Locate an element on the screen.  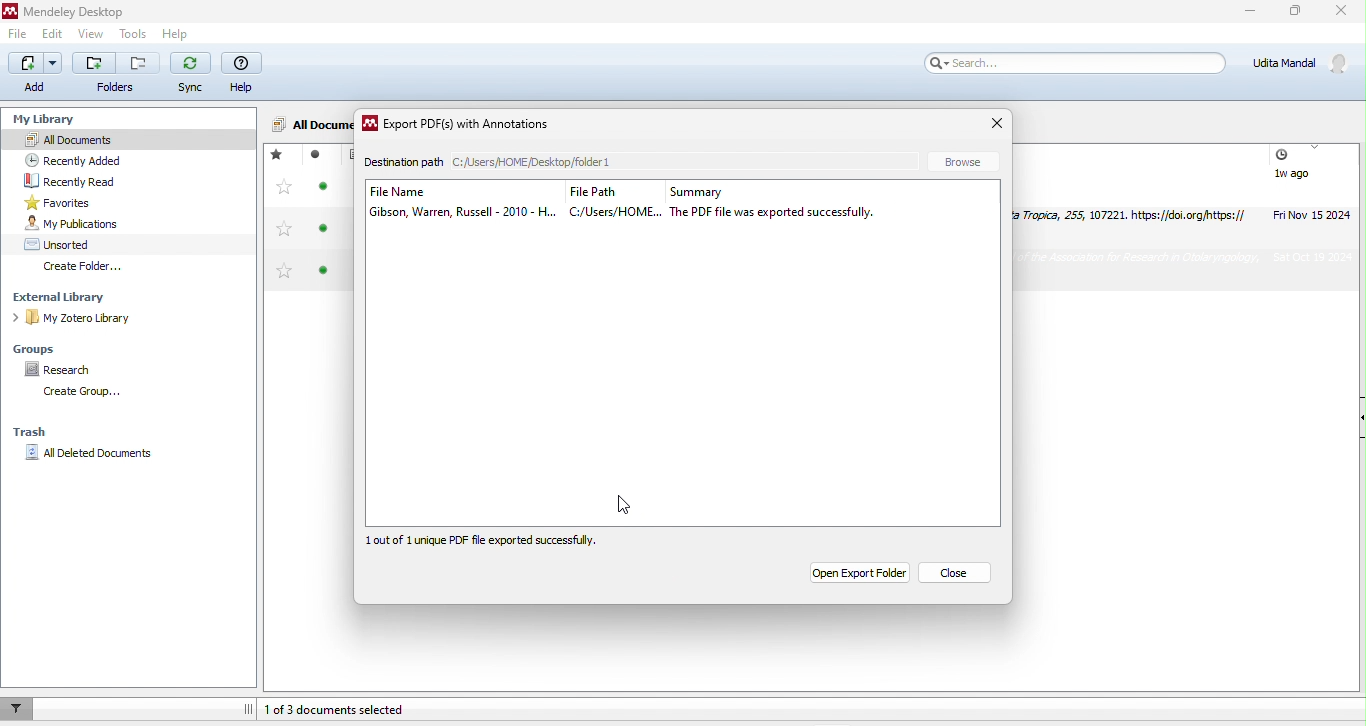
maximize is located at coordinates (1297, 10).